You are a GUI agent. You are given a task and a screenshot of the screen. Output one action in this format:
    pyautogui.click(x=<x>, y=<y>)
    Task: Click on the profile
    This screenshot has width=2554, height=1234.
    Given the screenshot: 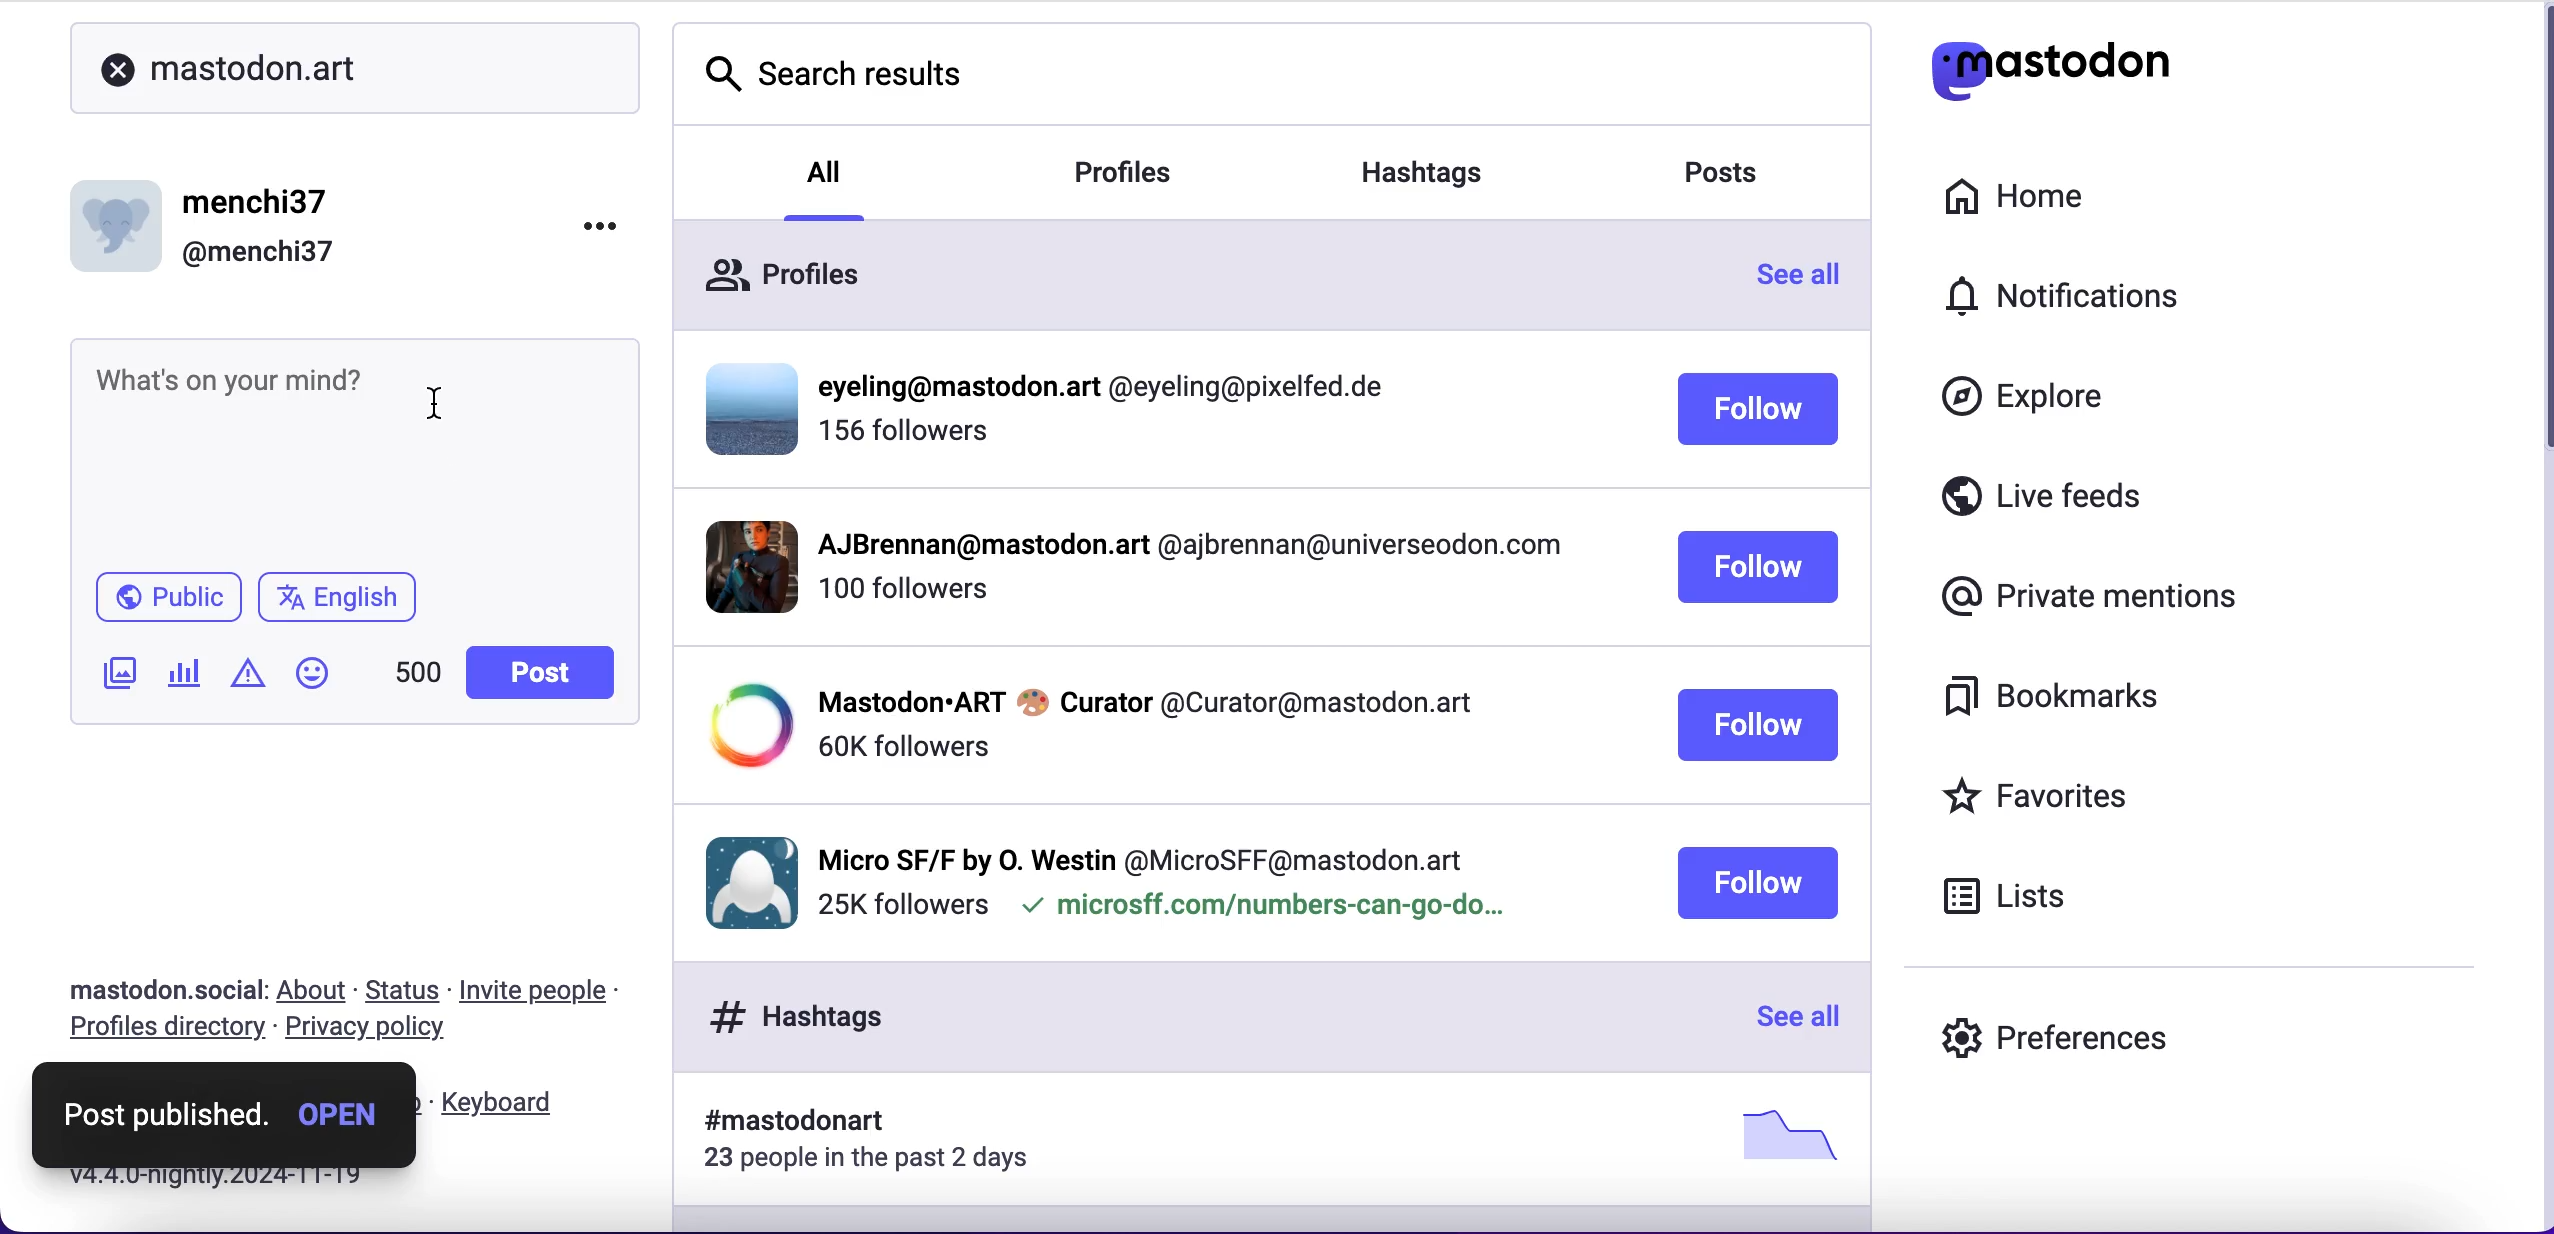 What is the action you would take?
    pyautogui.click(x=1143, y=855)
    